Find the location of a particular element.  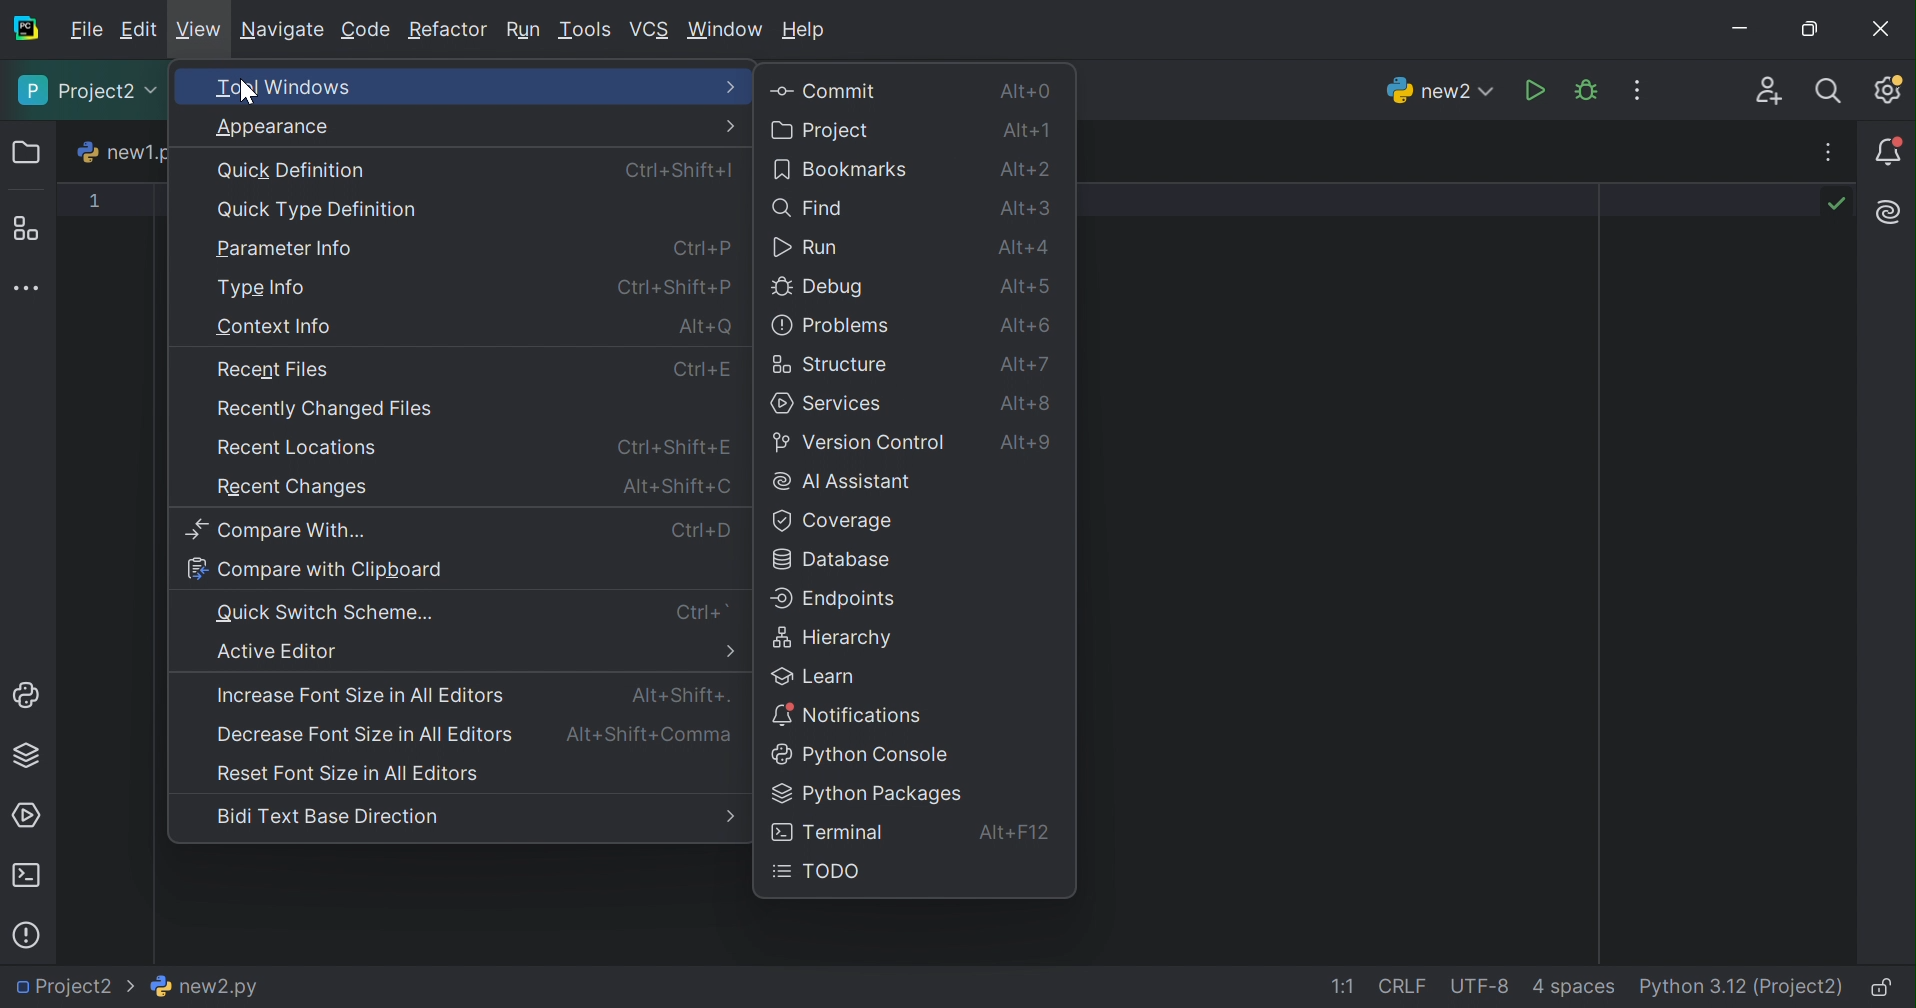

Context info is located at coordinates (276, 325).